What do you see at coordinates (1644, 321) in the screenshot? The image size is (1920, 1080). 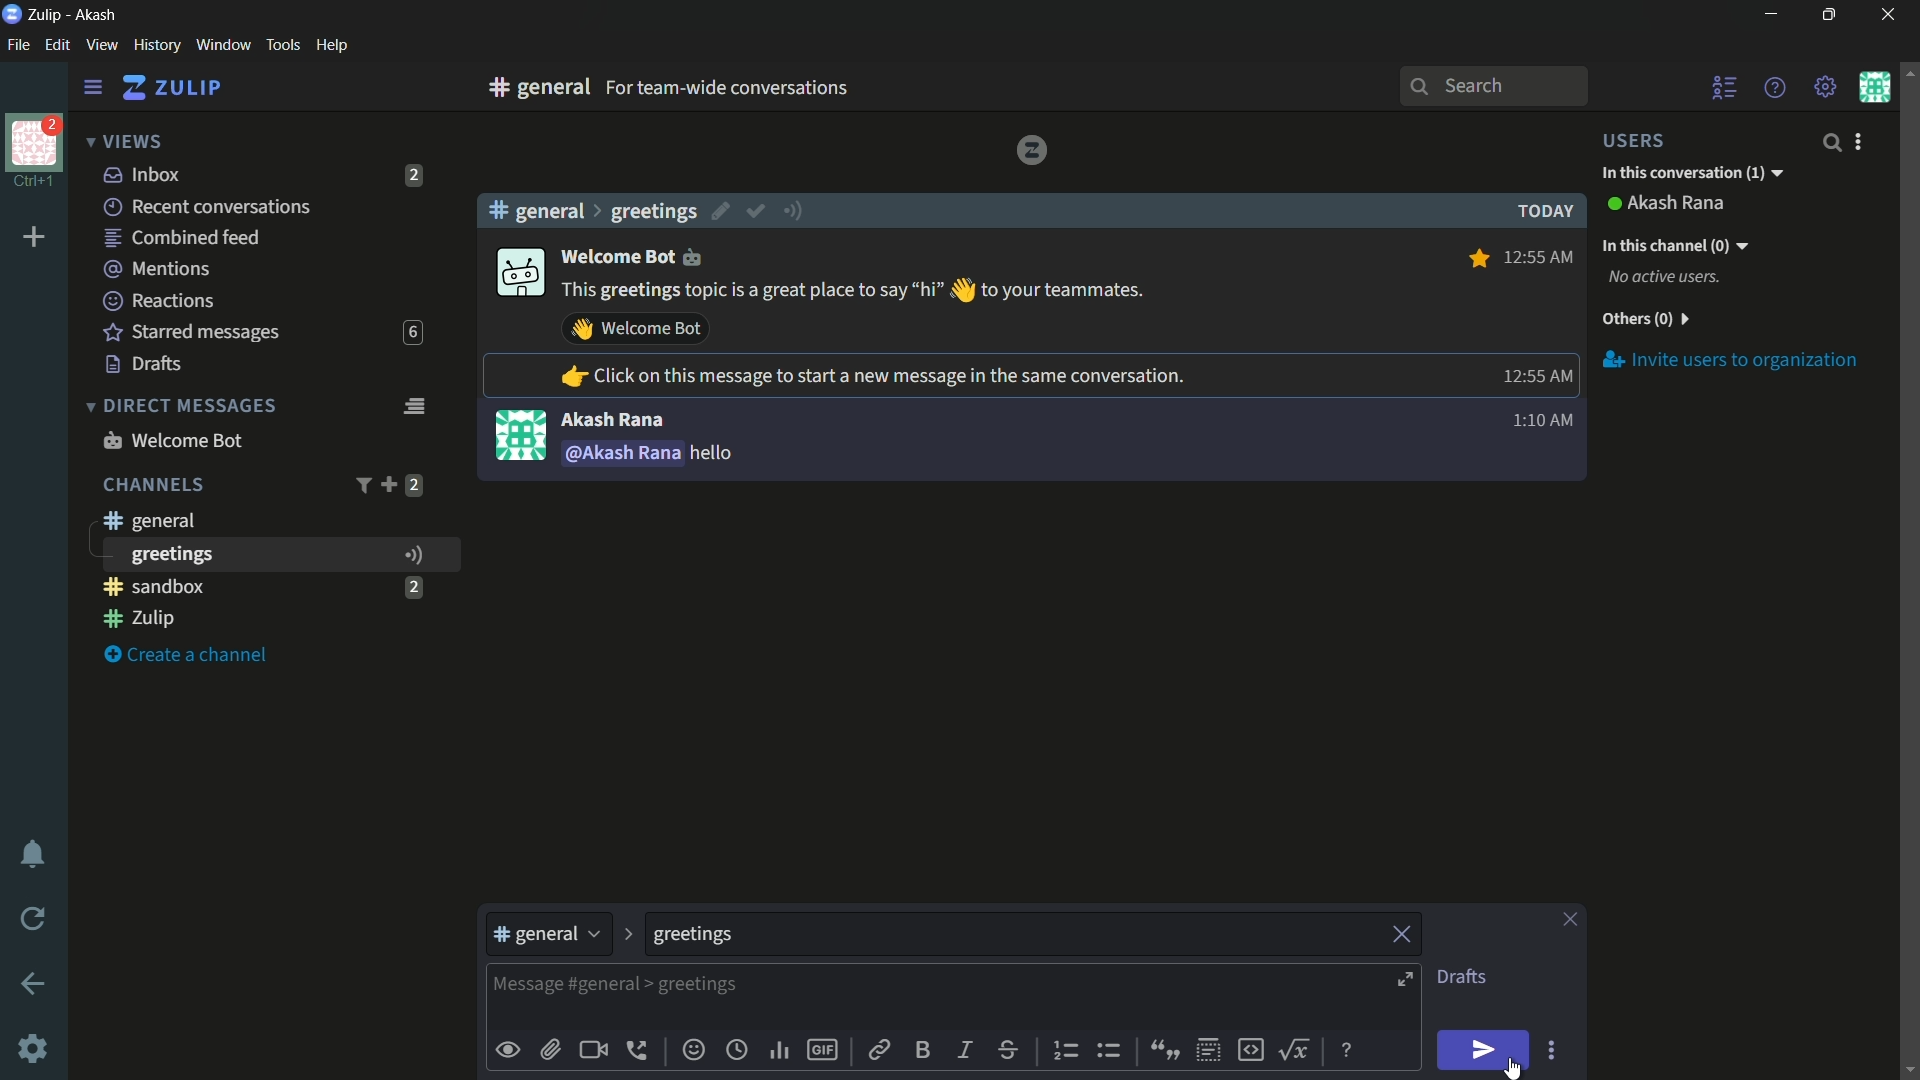 I see `others (0)` at bounding box center [1644, 321].